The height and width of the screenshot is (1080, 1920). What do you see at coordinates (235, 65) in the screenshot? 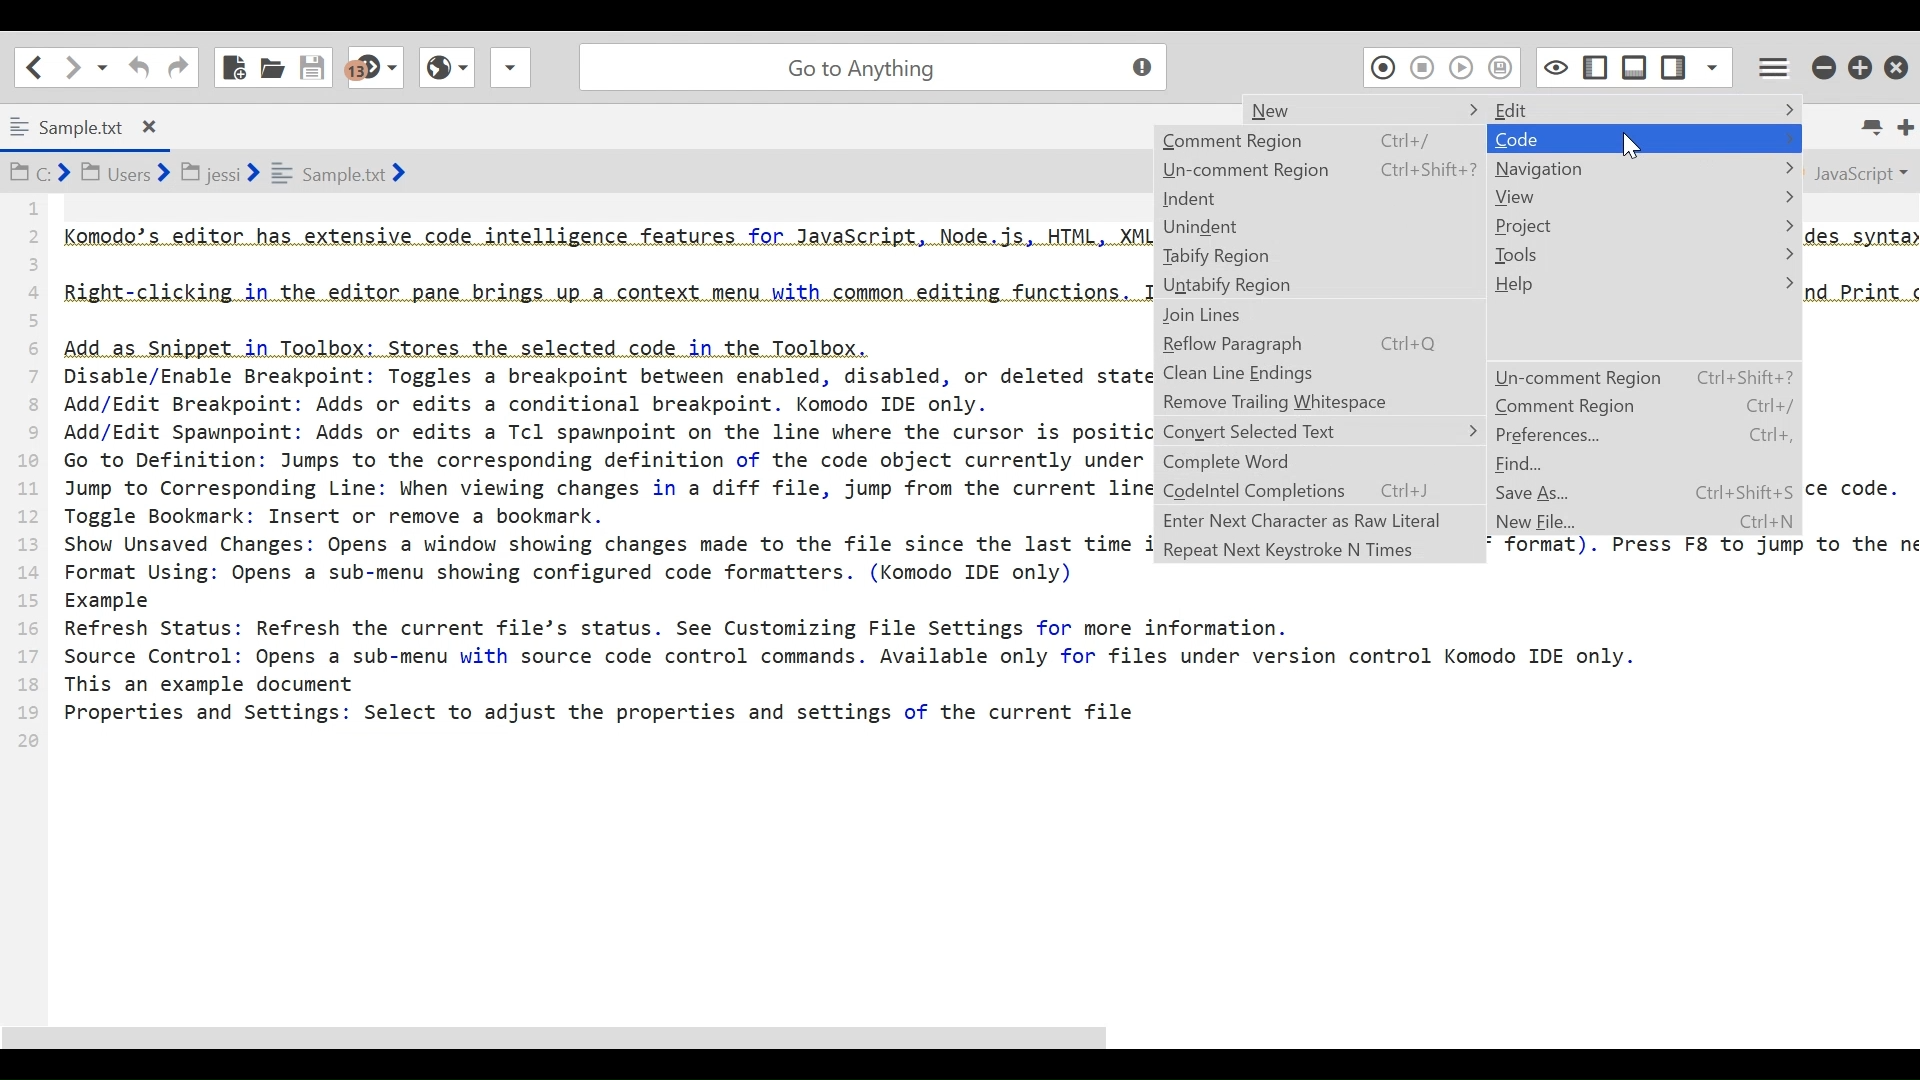
I see `New File` at bounding box center [235, 65].